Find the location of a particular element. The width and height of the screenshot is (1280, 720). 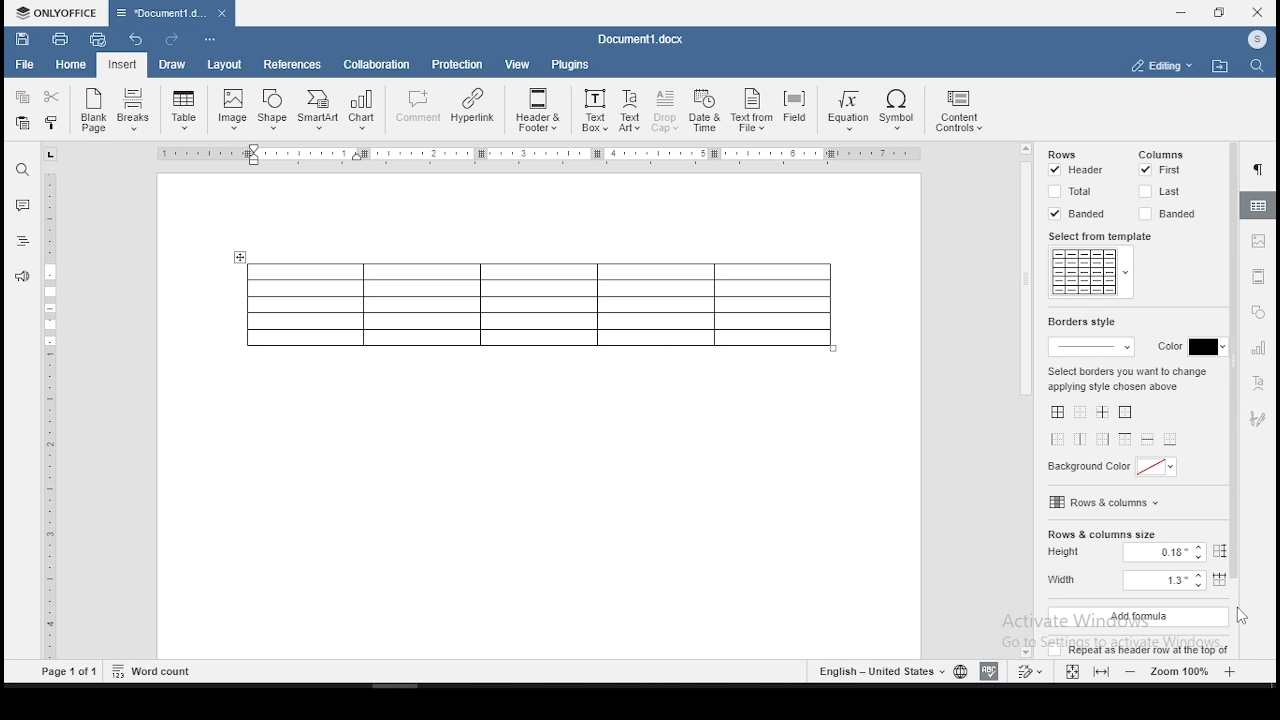

Drop Cap is located at coordinates (666, 112).